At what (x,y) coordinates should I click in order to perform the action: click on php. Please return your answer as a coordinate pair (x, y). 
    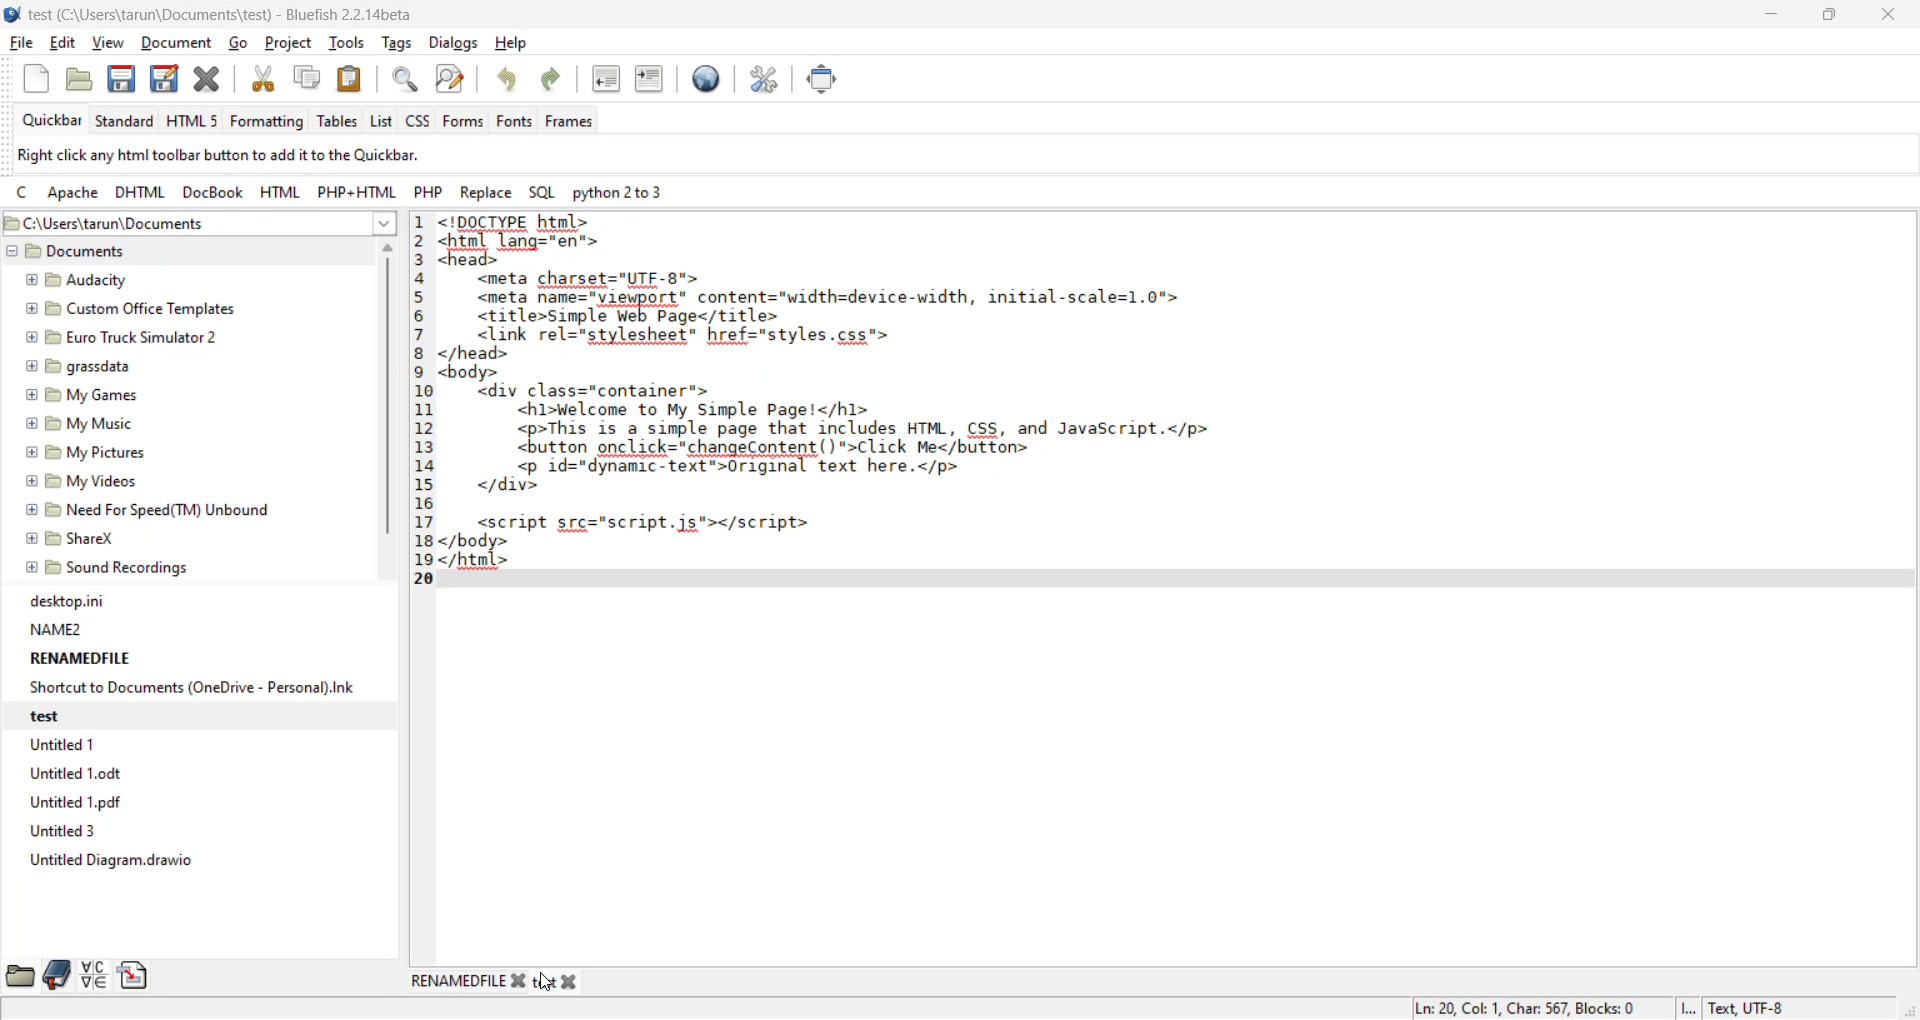
    Looking at the image, I should click on (433, 195).